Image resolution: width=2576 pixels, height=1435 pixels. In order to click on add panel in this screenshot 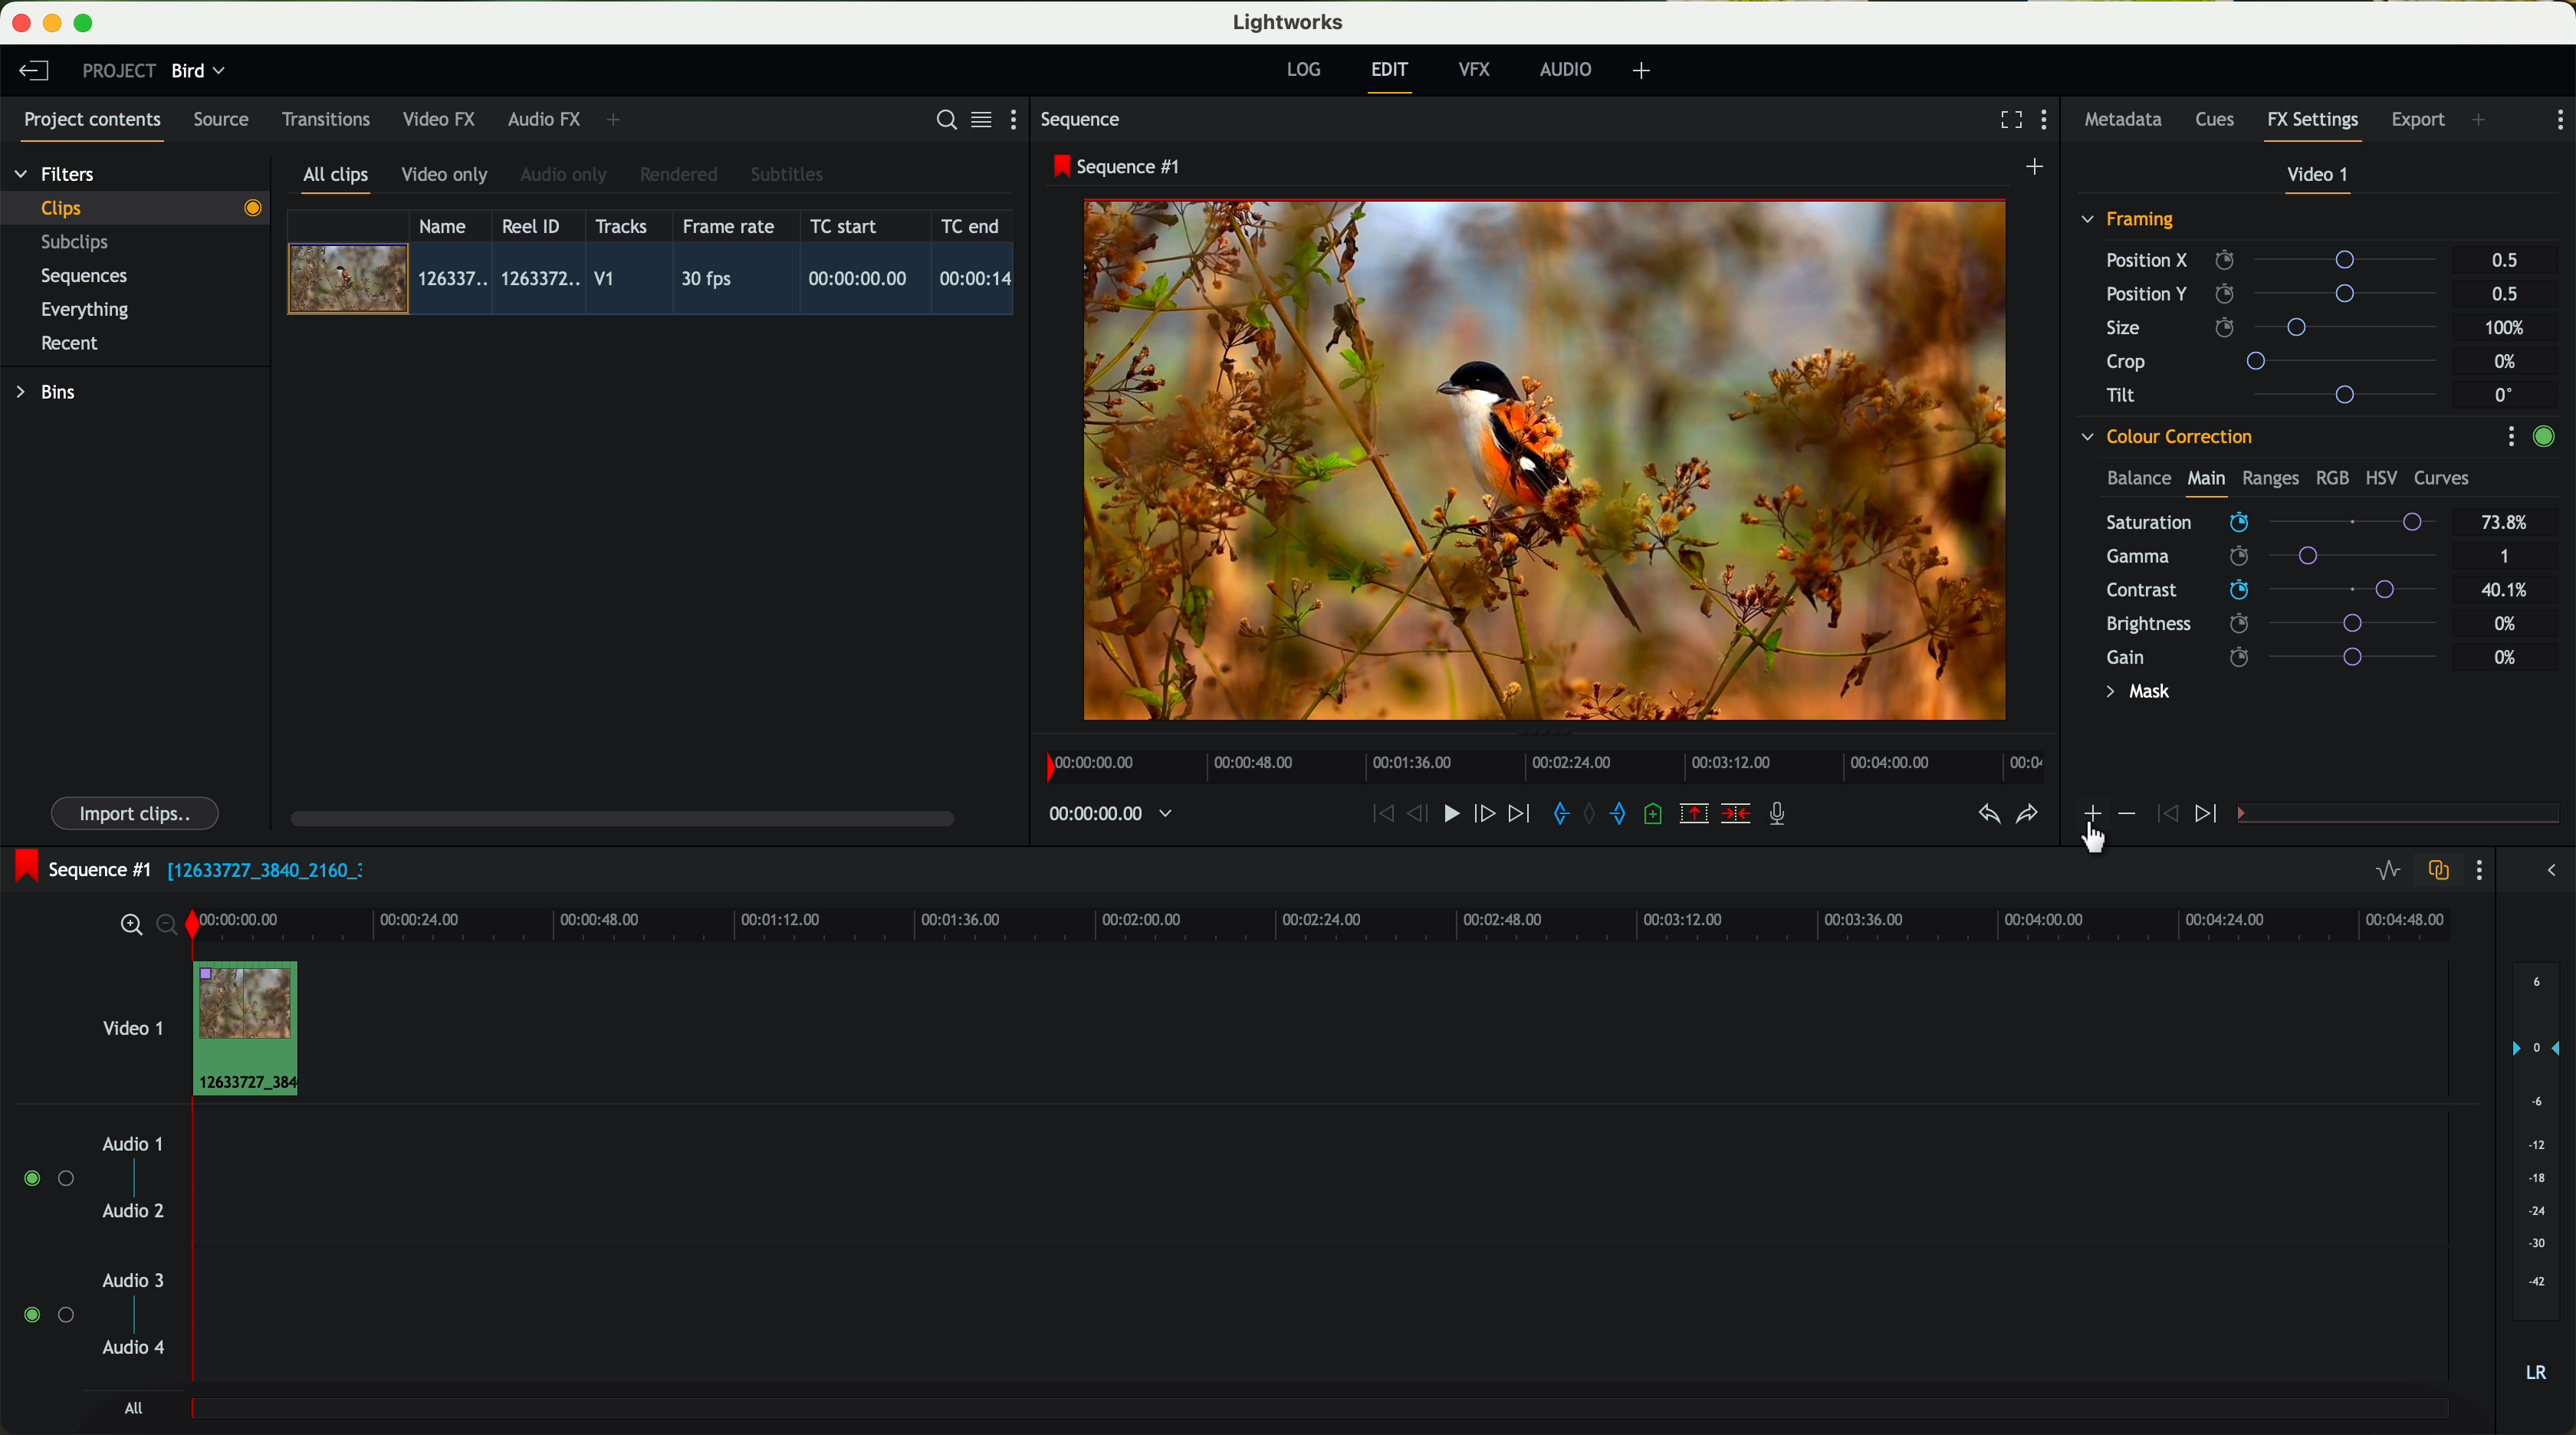, I will do `click(618, 120)`.